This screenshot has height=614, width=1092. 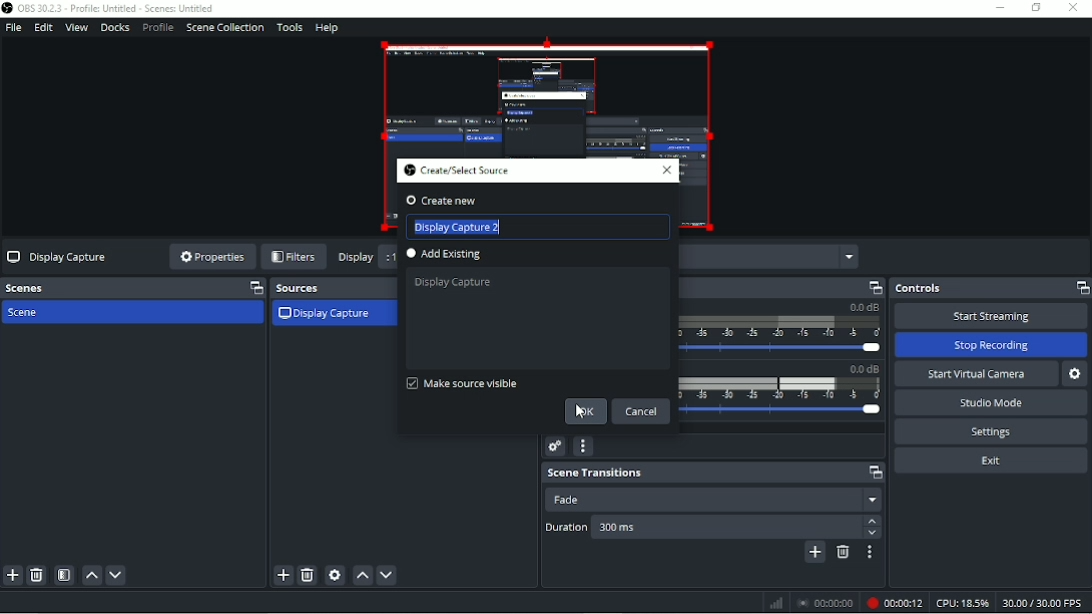 What do you see at coordinates (37, 575) in the screenshot?
I see `Remove selected scene` at bounding box center [37, 575].